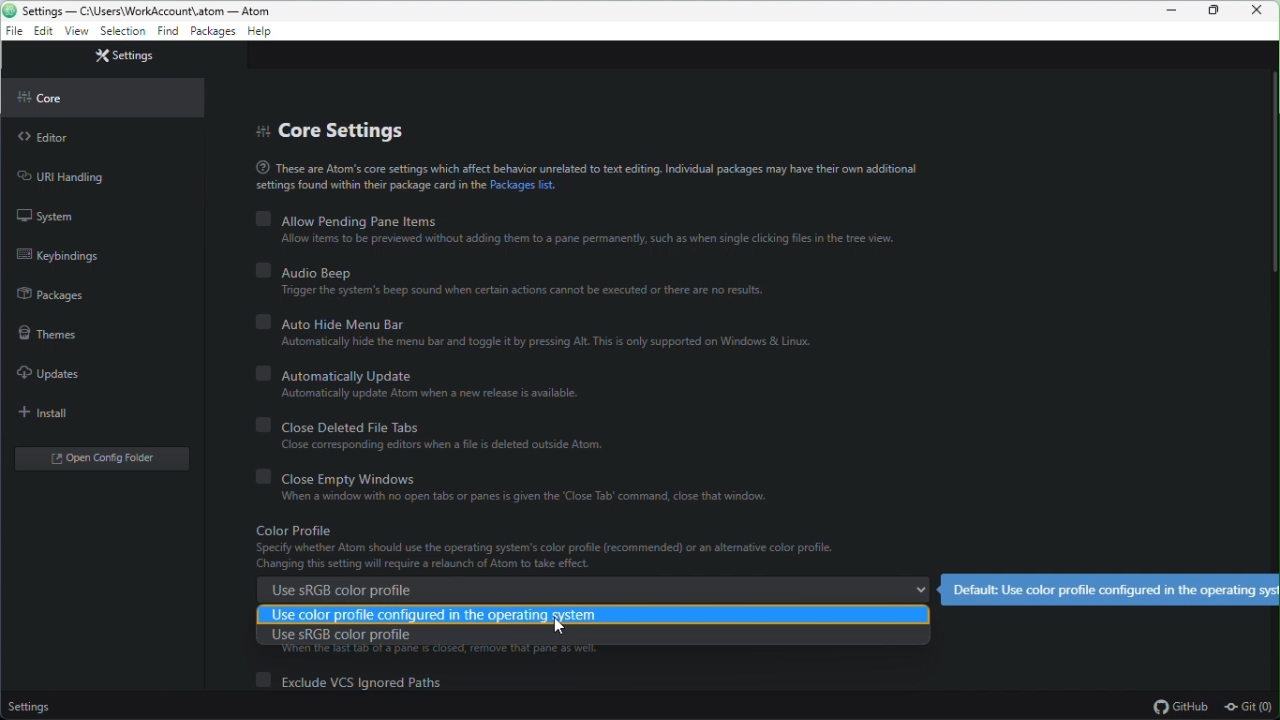 The height and width of the screenshot is (720, 1280). Describe the element at coordinates (584, 548) in the screenshot. I see `Color profile` at that location.